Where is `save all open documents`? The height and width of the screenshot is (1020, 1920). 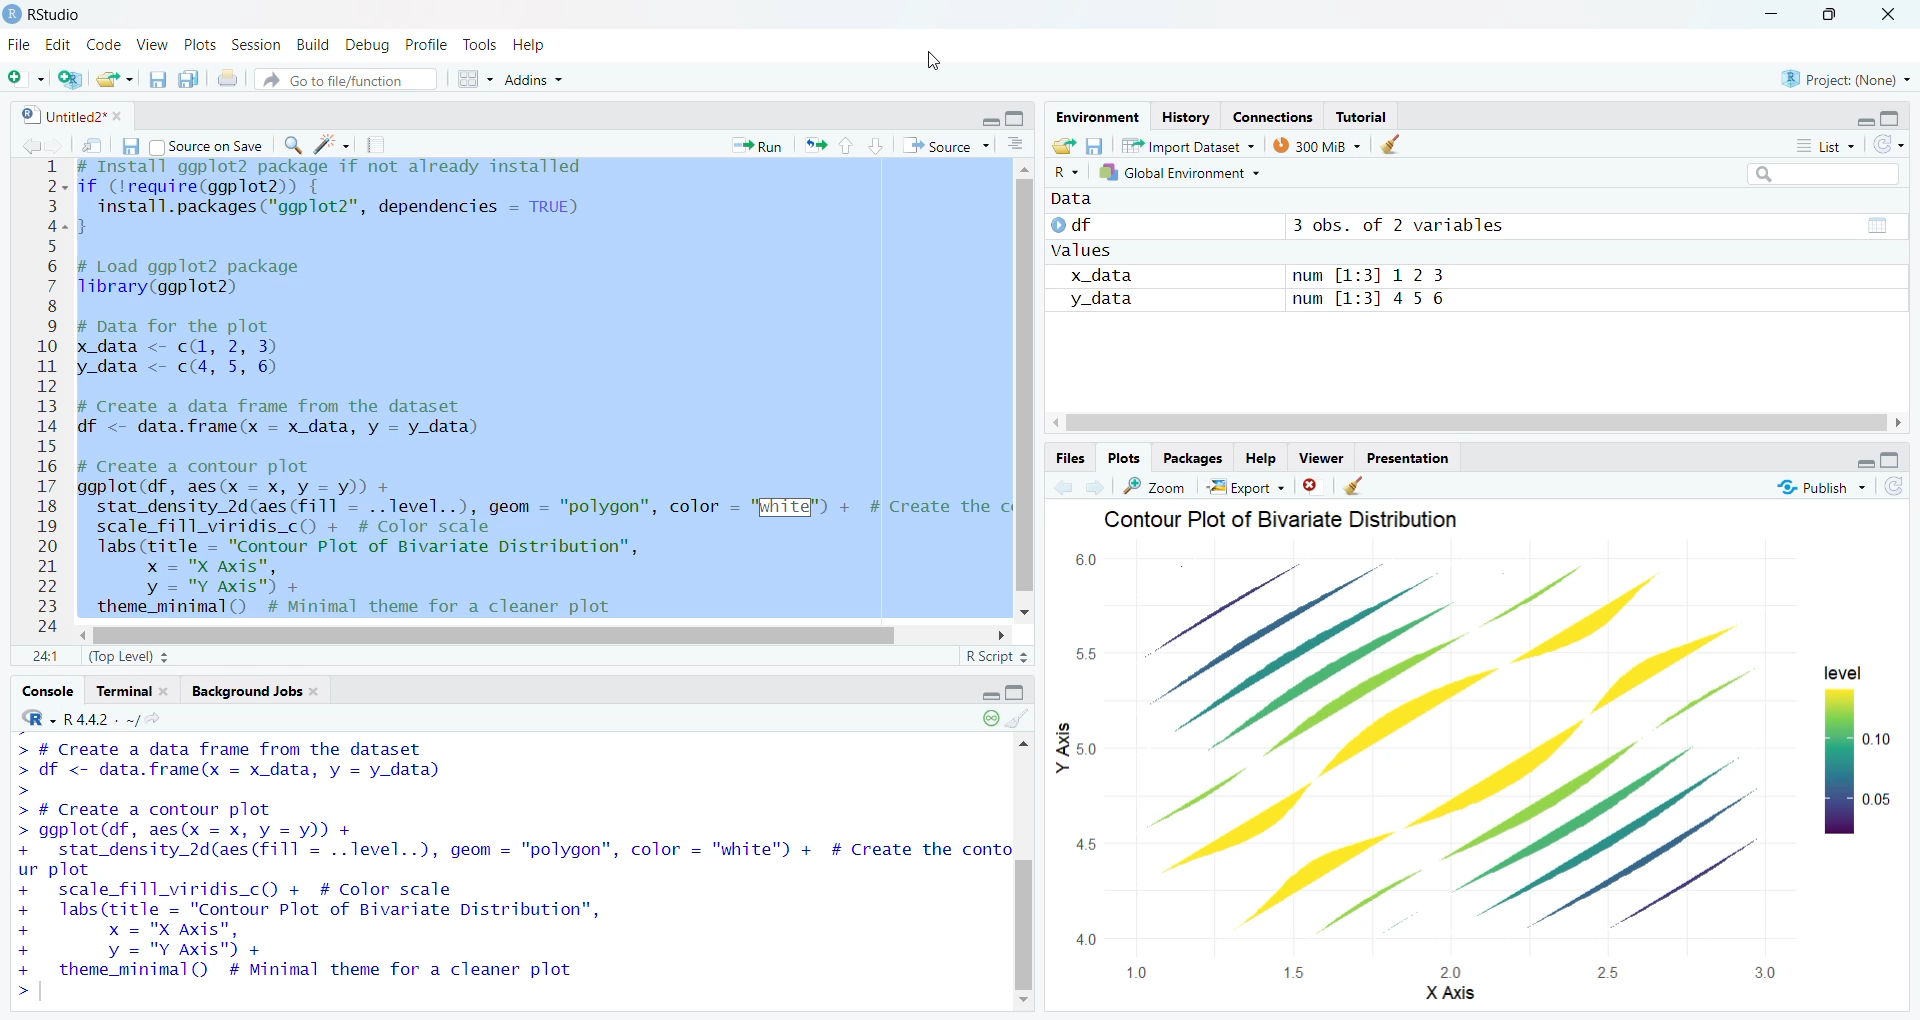
save all open documents is located at coordinates (189, 79).